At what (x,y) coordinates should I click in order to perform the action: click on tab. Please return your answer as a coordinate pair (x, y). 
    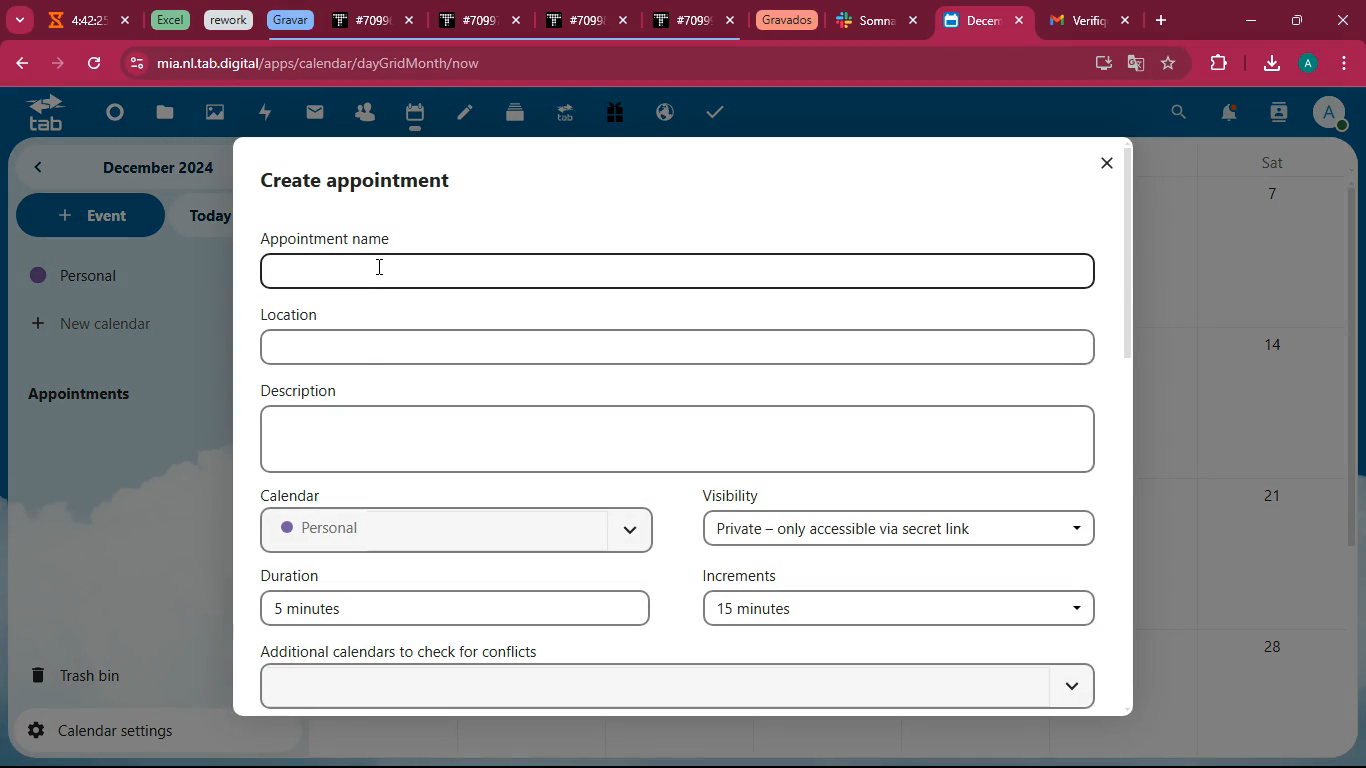
    Looking at the image, I should click on (167, 20).